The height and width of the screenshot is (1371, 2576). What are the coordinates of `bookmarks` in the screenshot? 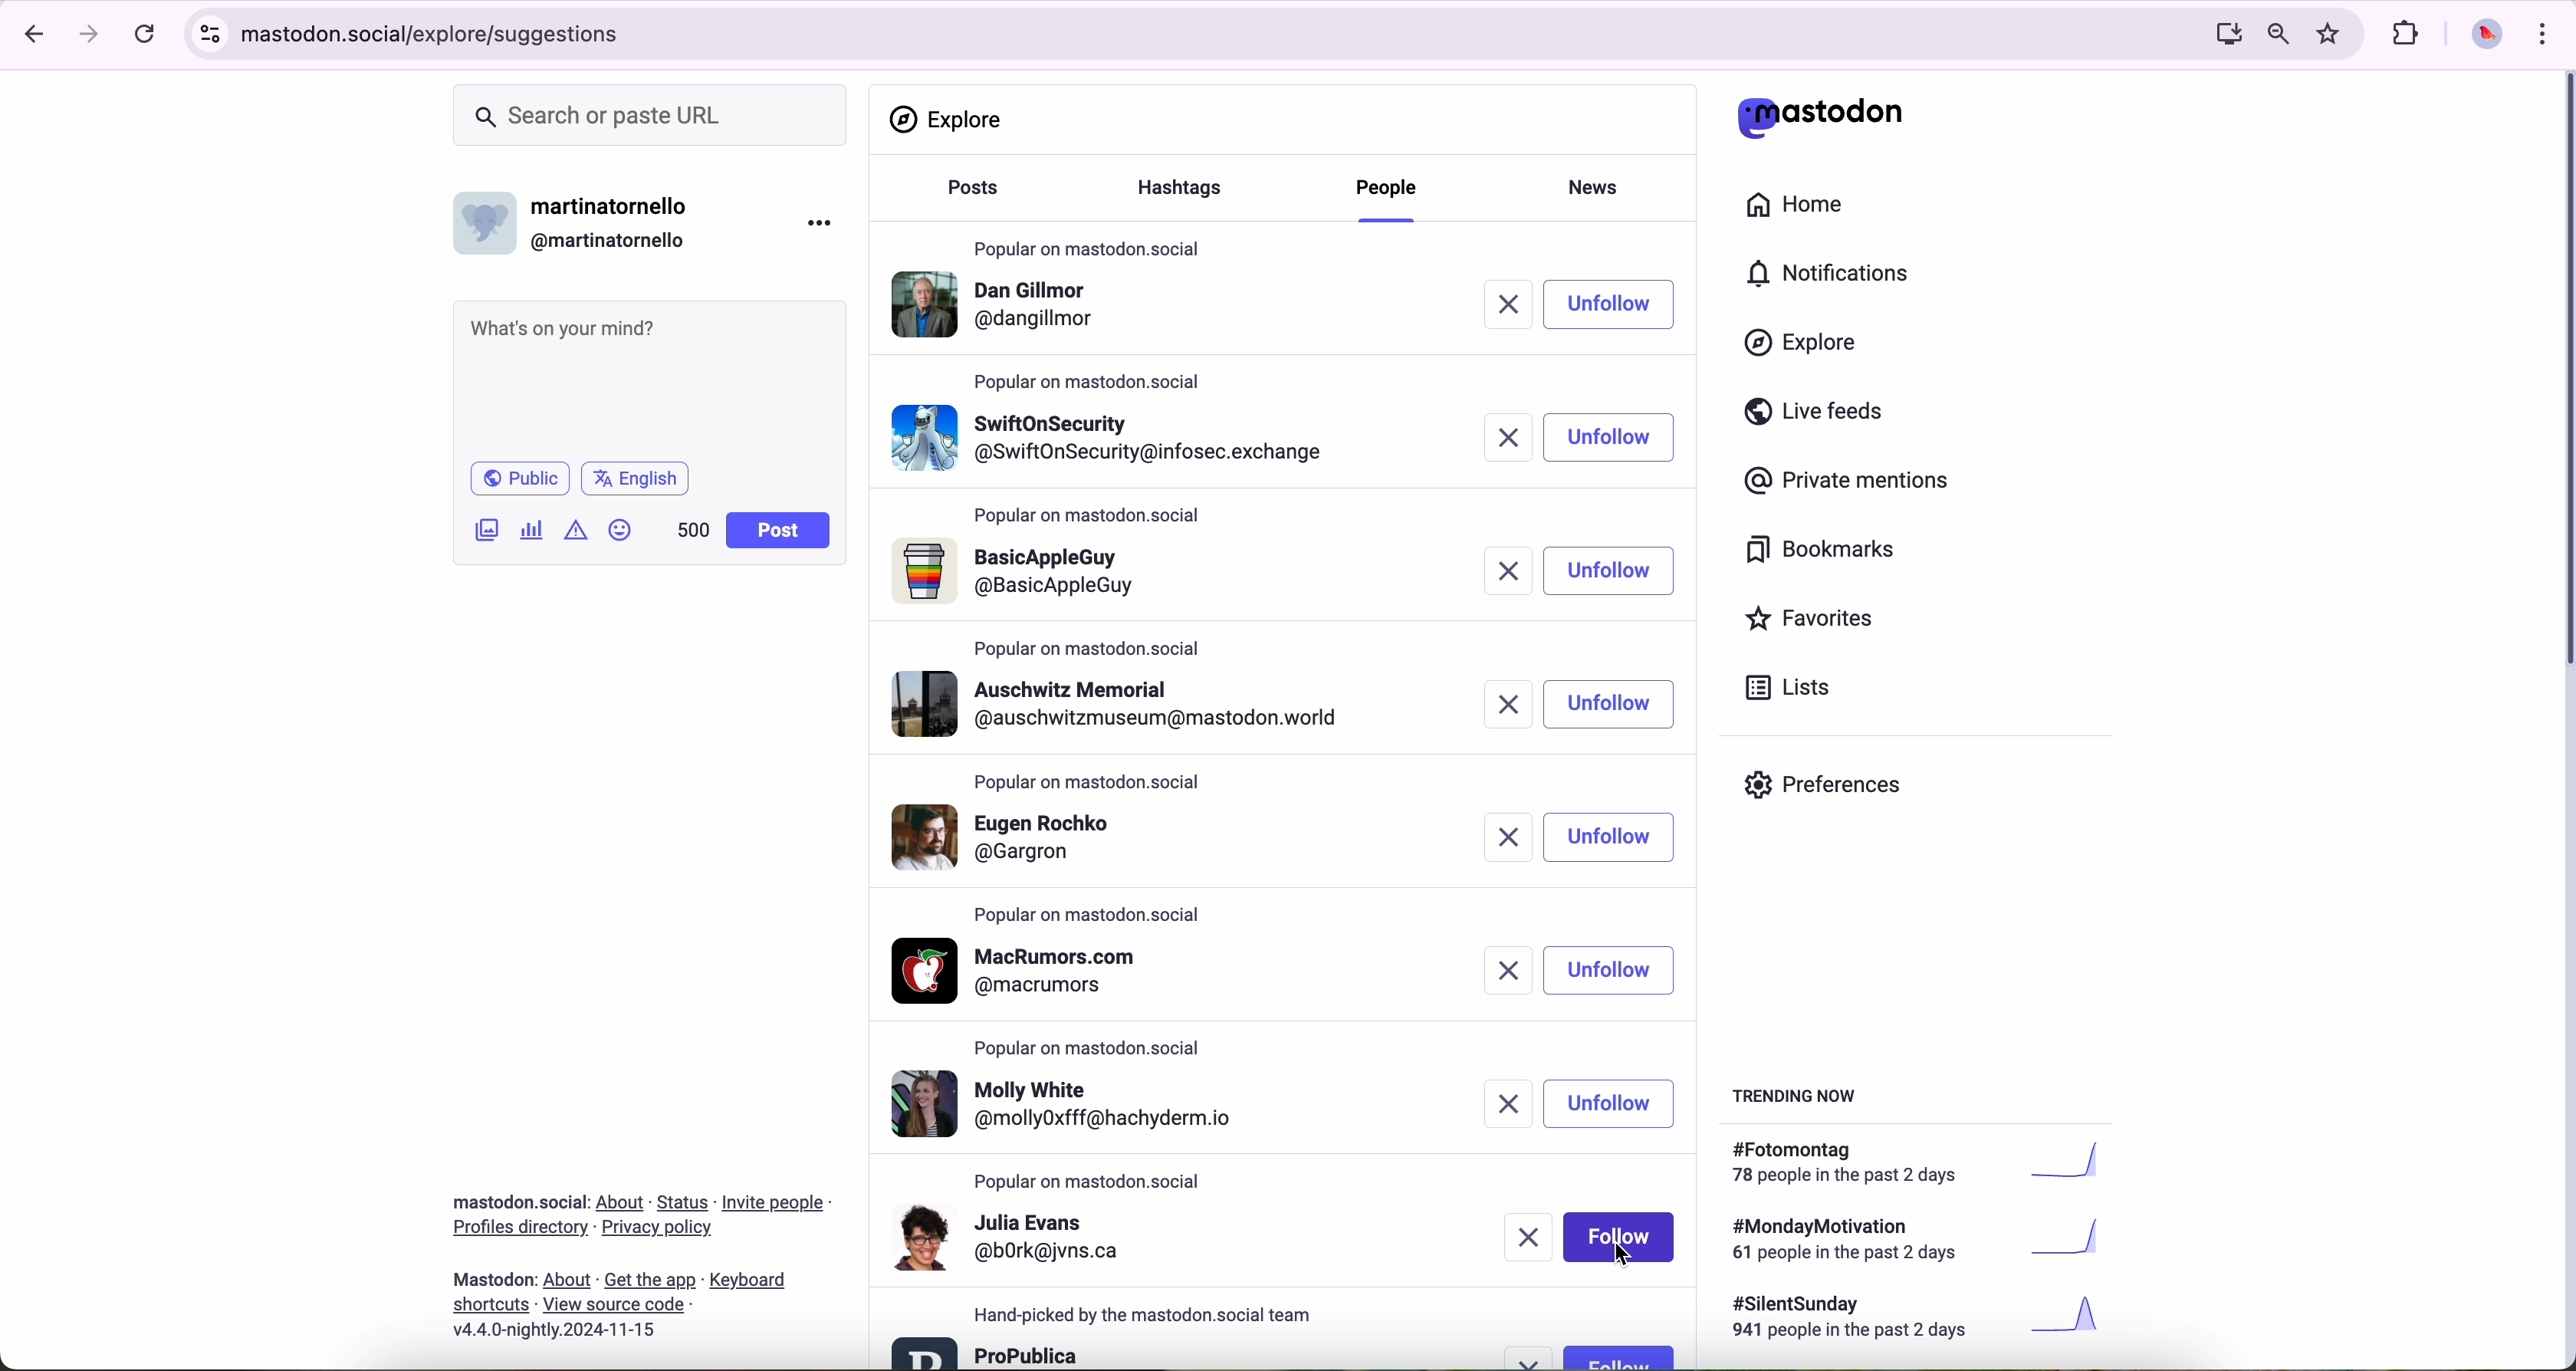 It's located at (1821, 553).